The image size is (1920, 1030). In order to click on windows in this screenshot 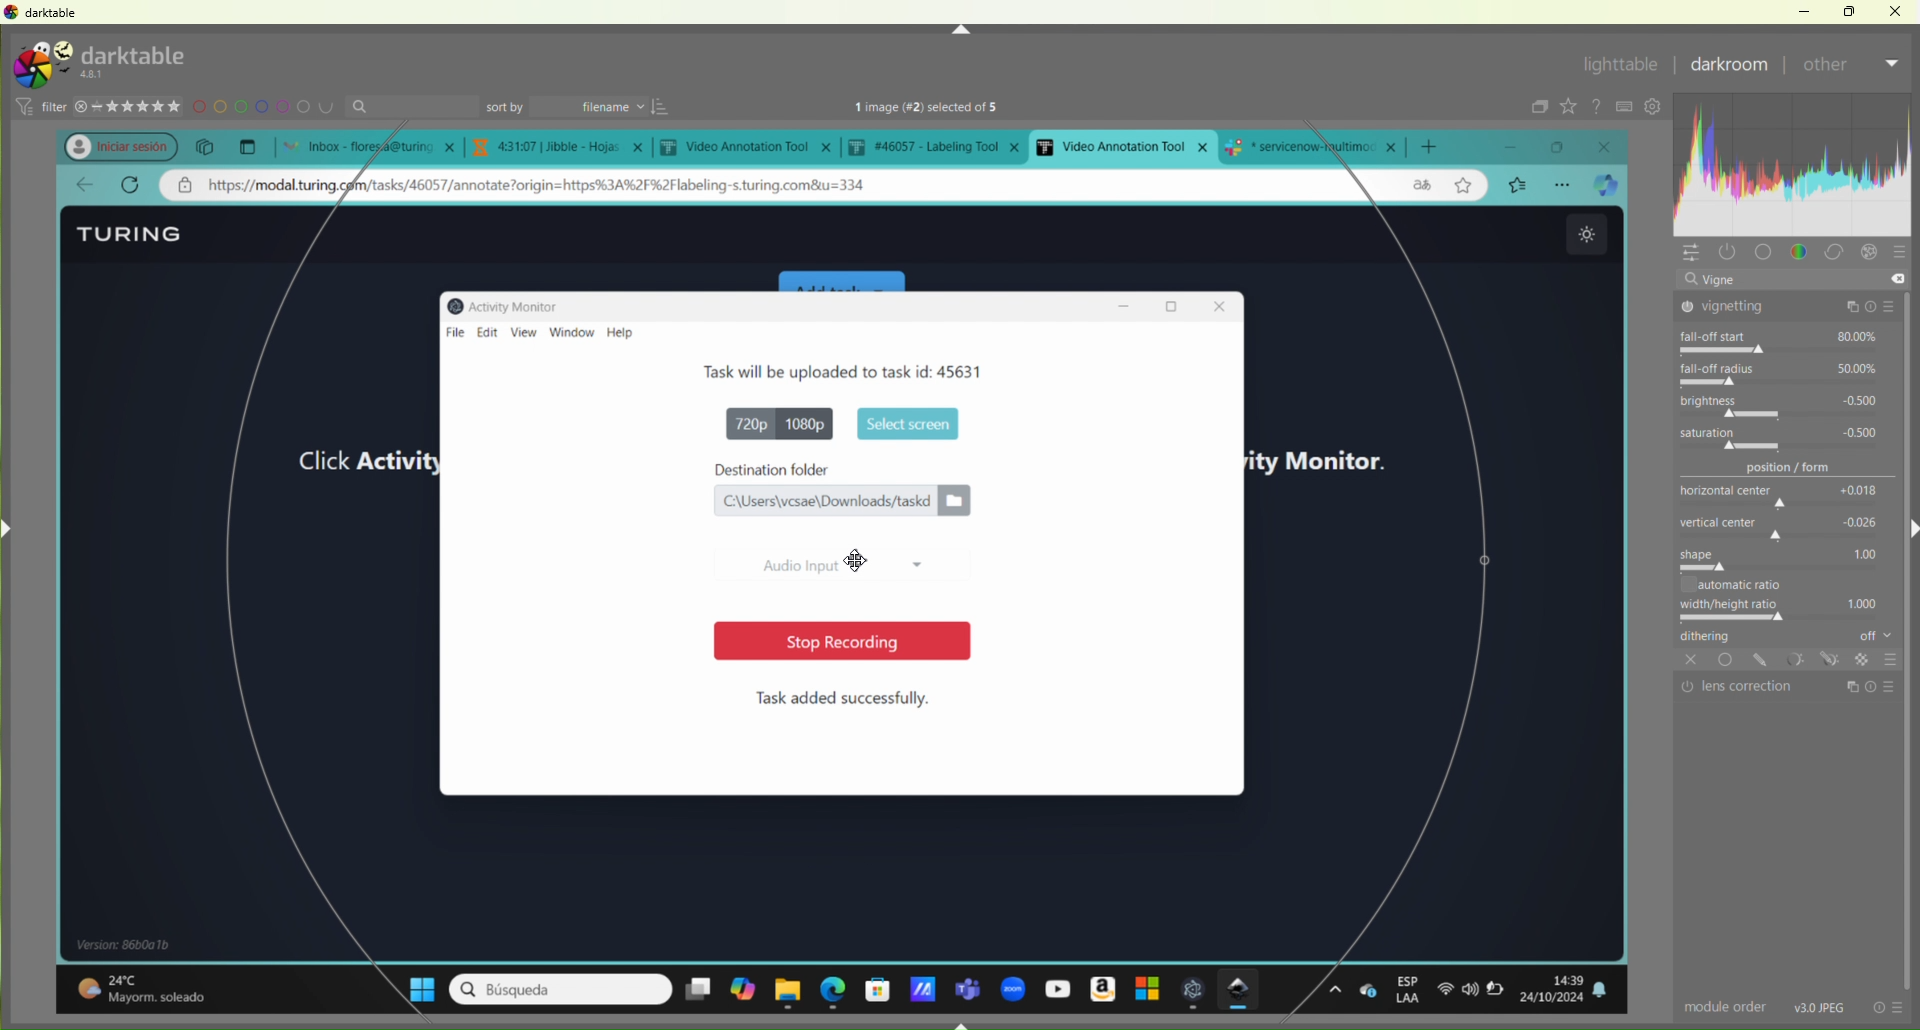, I will do `click(411, 986)`.